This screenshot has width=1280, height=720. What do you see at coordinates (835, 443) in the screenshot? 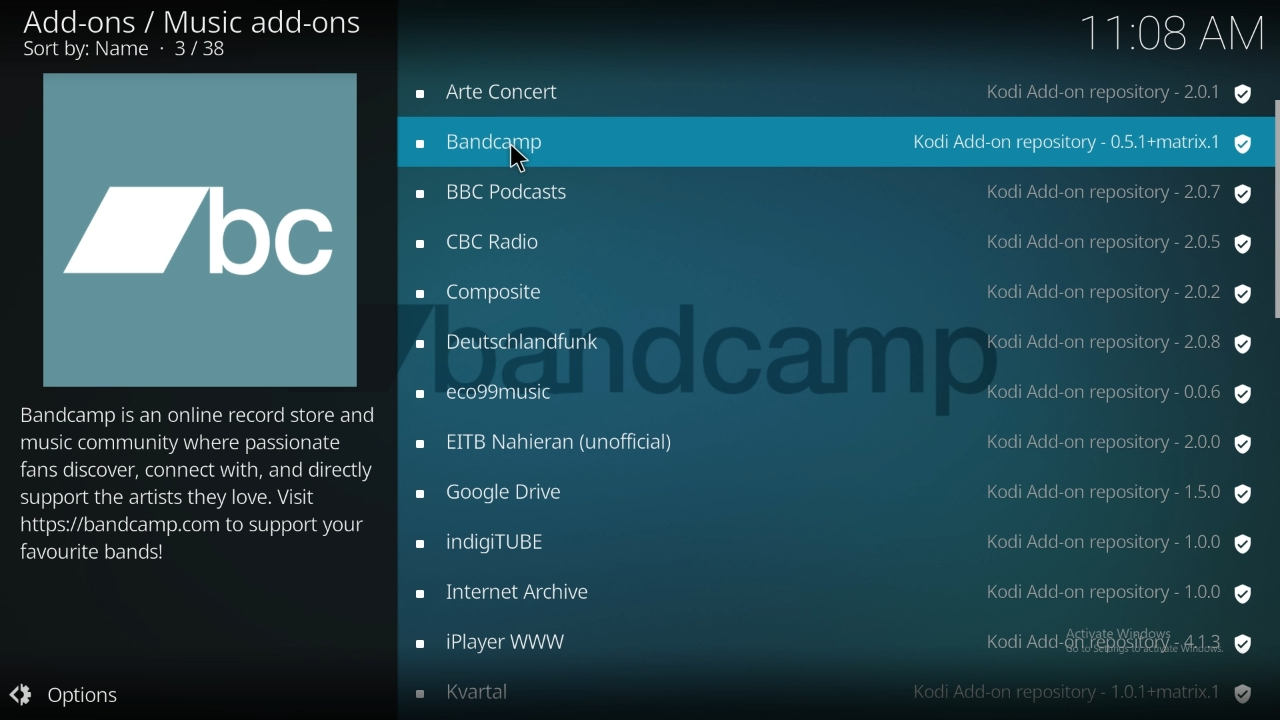
I see `add on` at bounding box center [835, 443].